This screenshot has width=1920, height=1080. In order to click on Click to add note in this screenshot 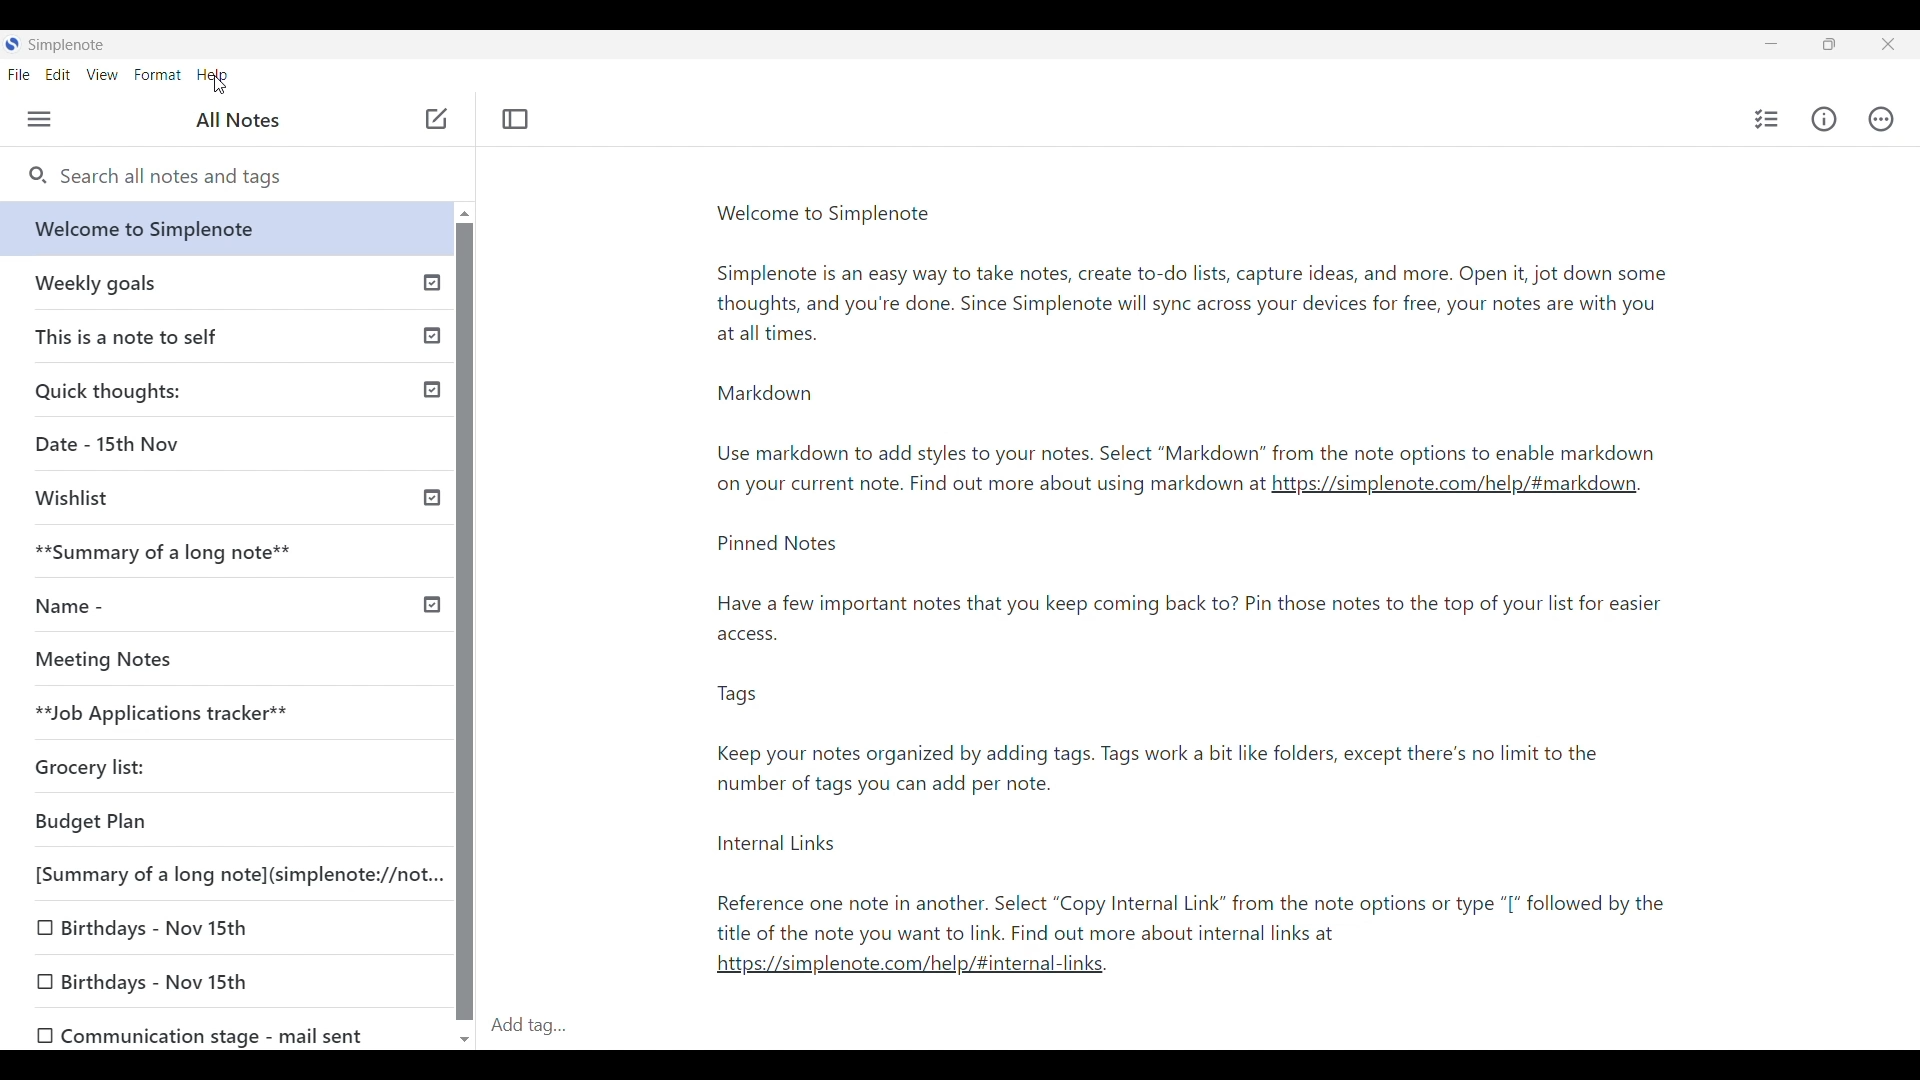, I will do `click(437, 119)`.